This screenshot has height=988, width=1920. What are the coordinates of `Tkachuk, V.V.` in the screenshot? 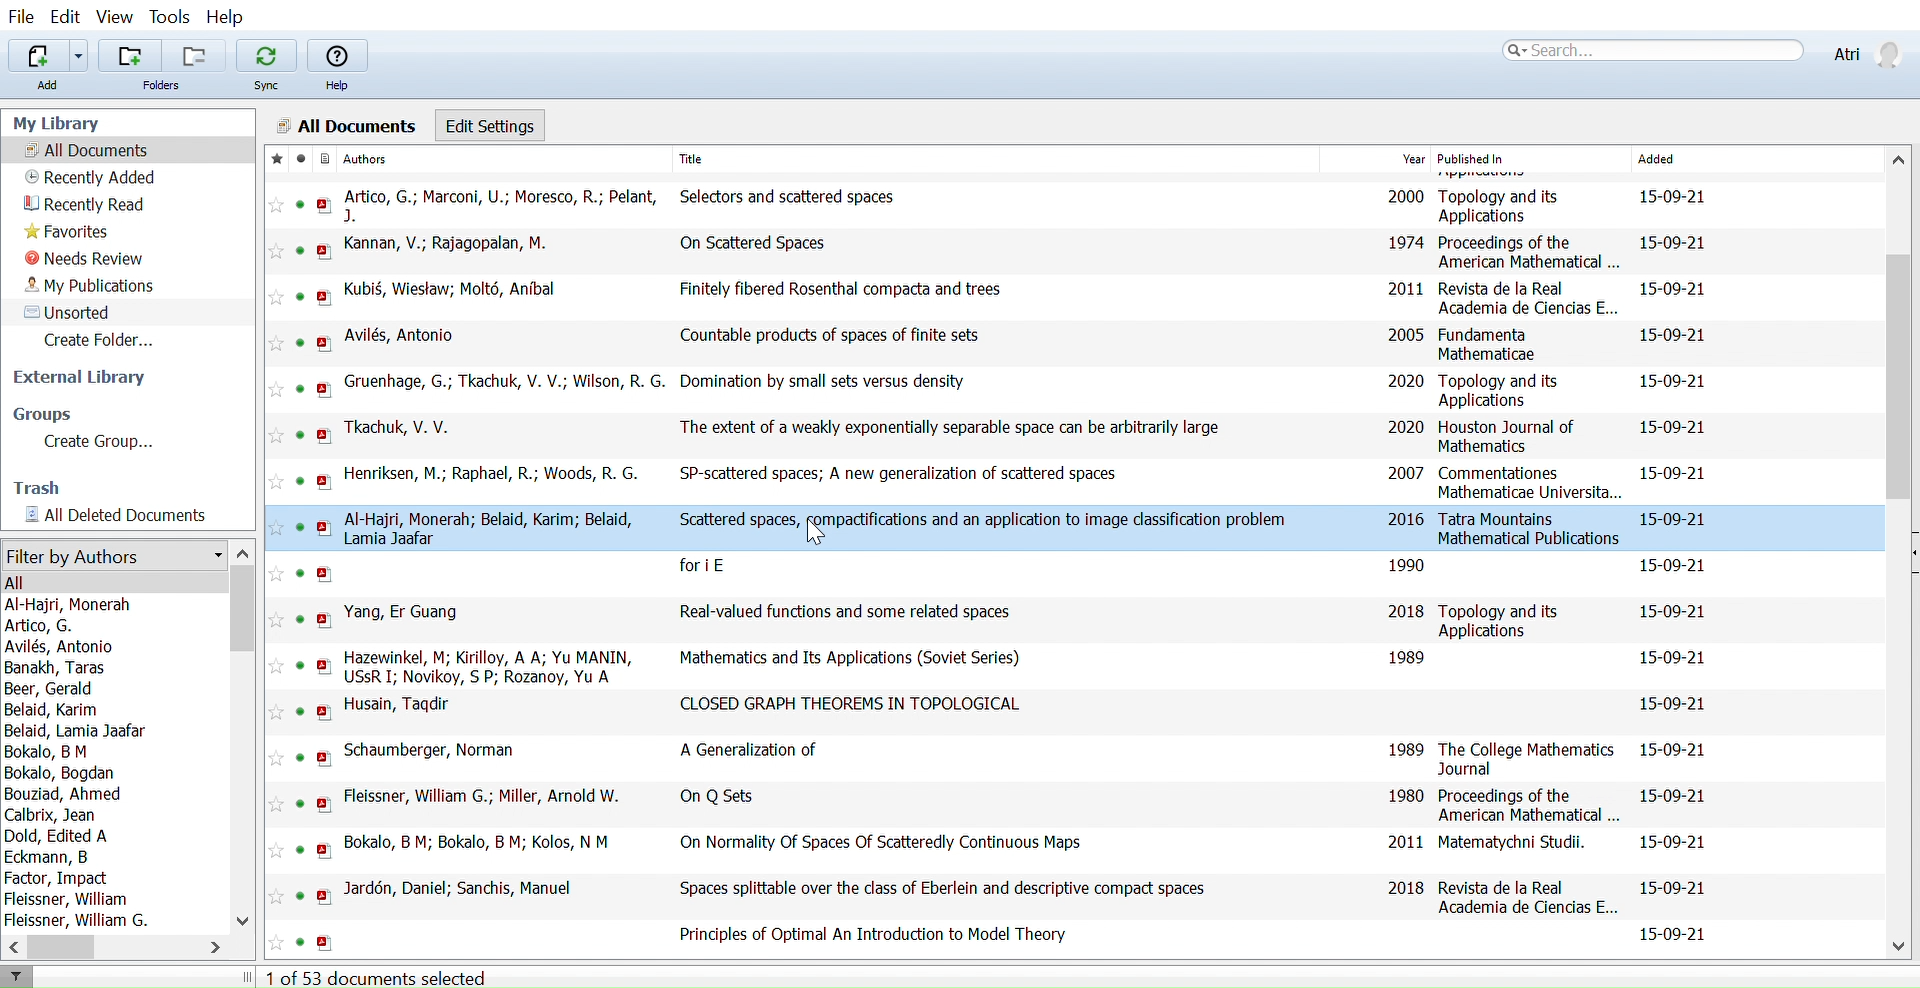 It's located at (405, 426).